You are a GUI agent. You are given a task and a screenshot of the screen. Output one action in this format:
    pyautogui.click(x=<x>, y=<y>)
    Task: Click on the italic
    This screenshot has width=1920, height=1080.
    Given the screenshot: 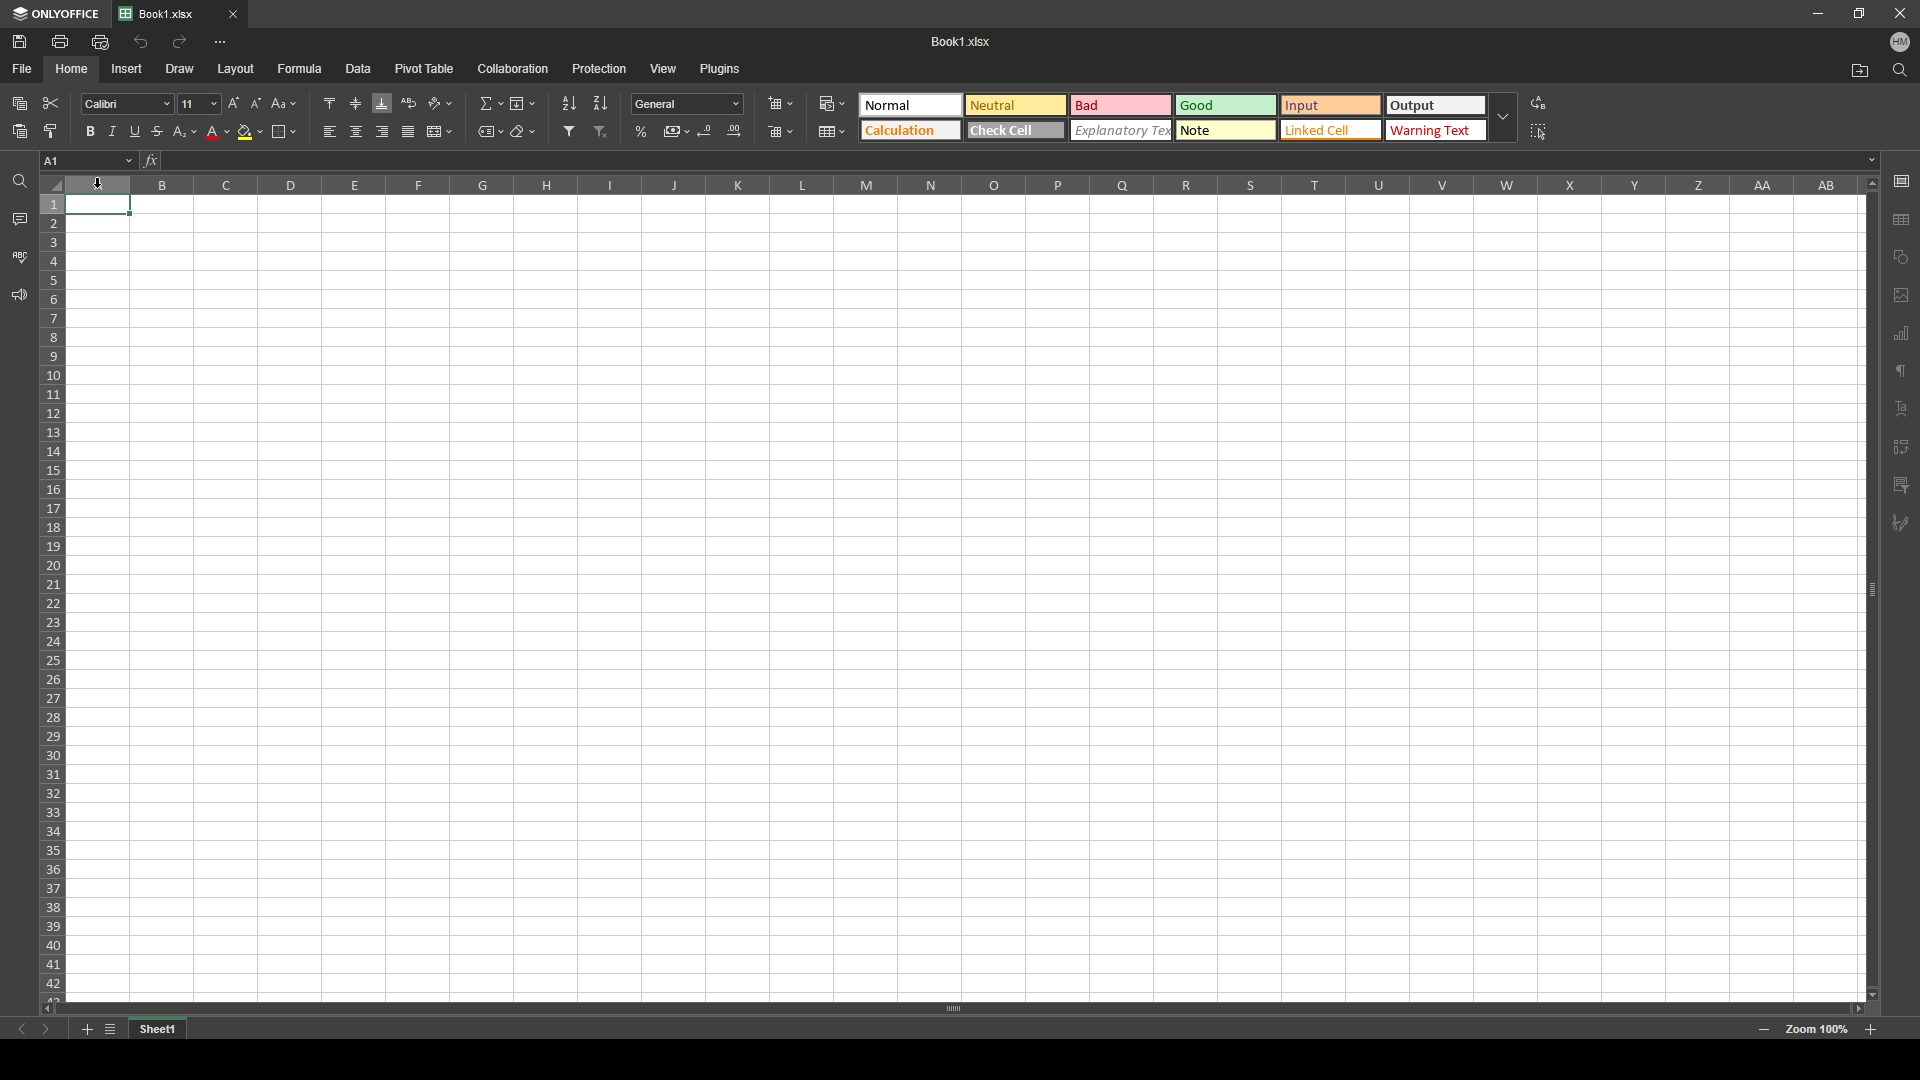 What is the action you would take?
    pyautogui.click(x=112, y=131)
    